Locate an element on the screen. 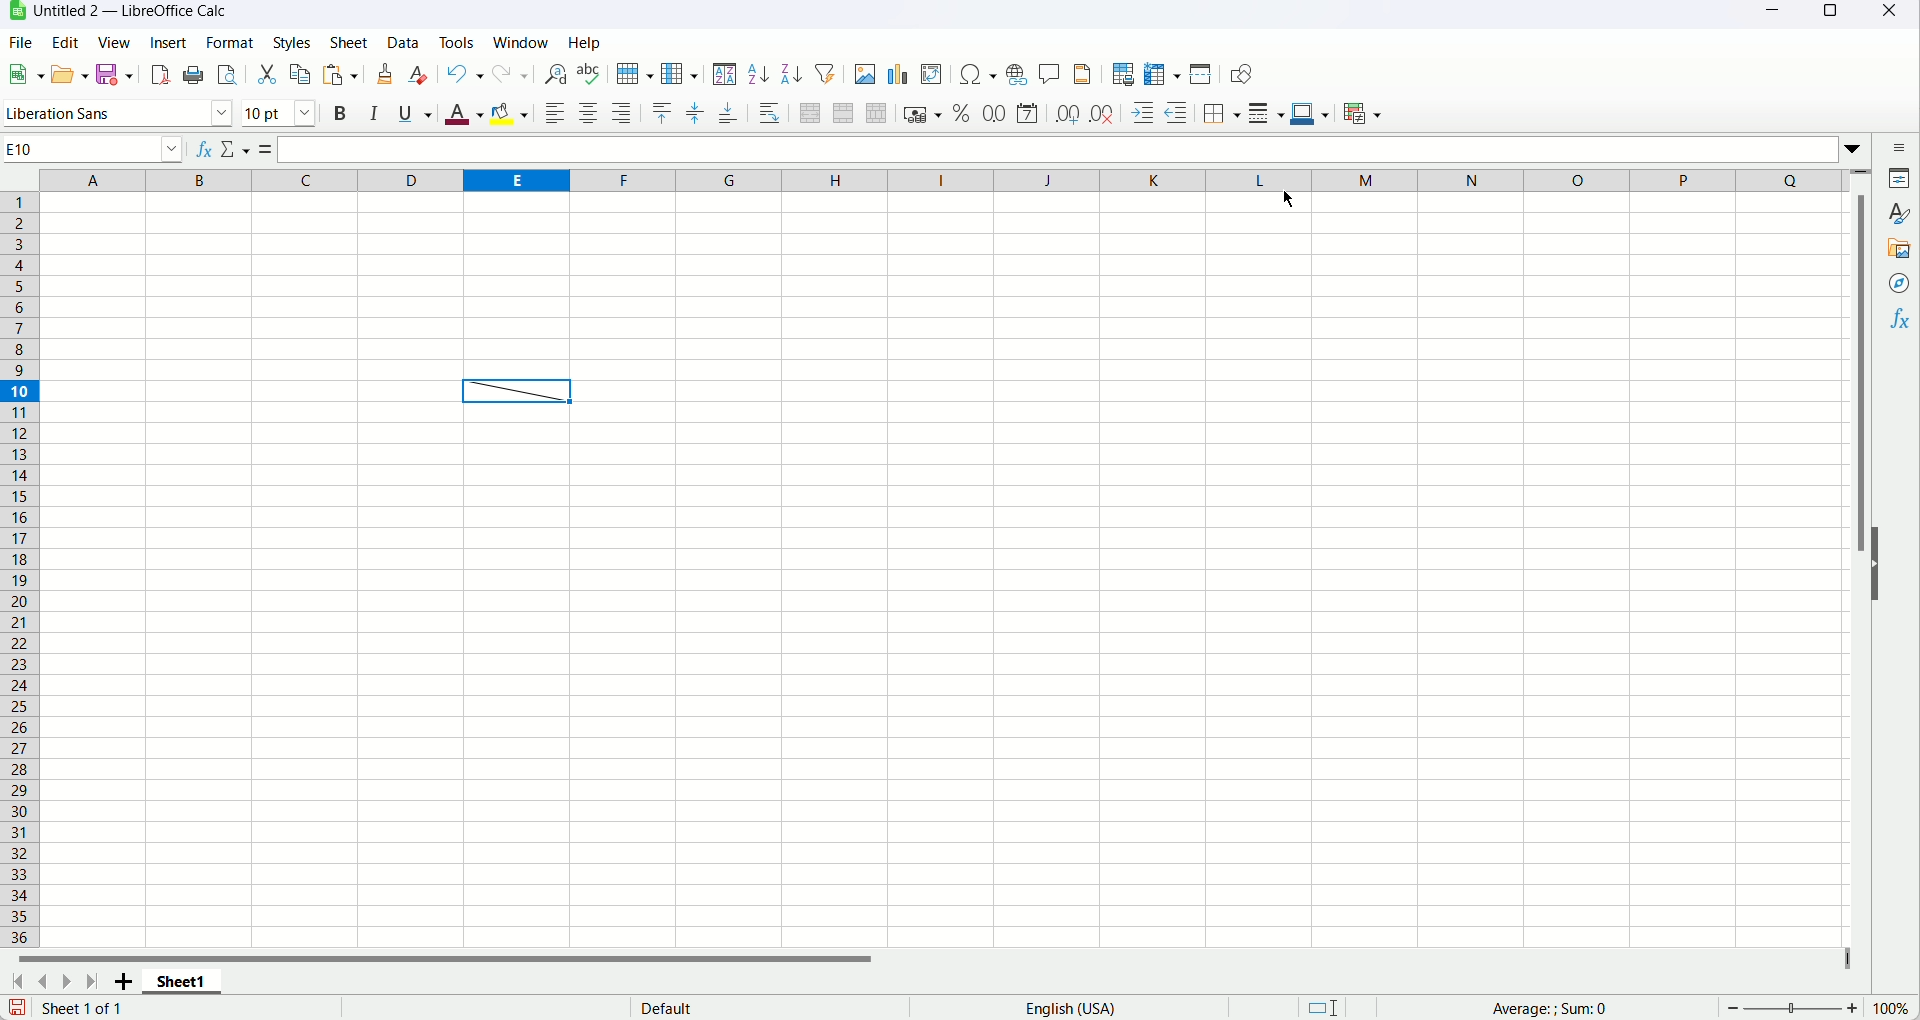 The width and height of the screenshot is (1920, 1020). Minimize is located at coordinates (1771, 15).